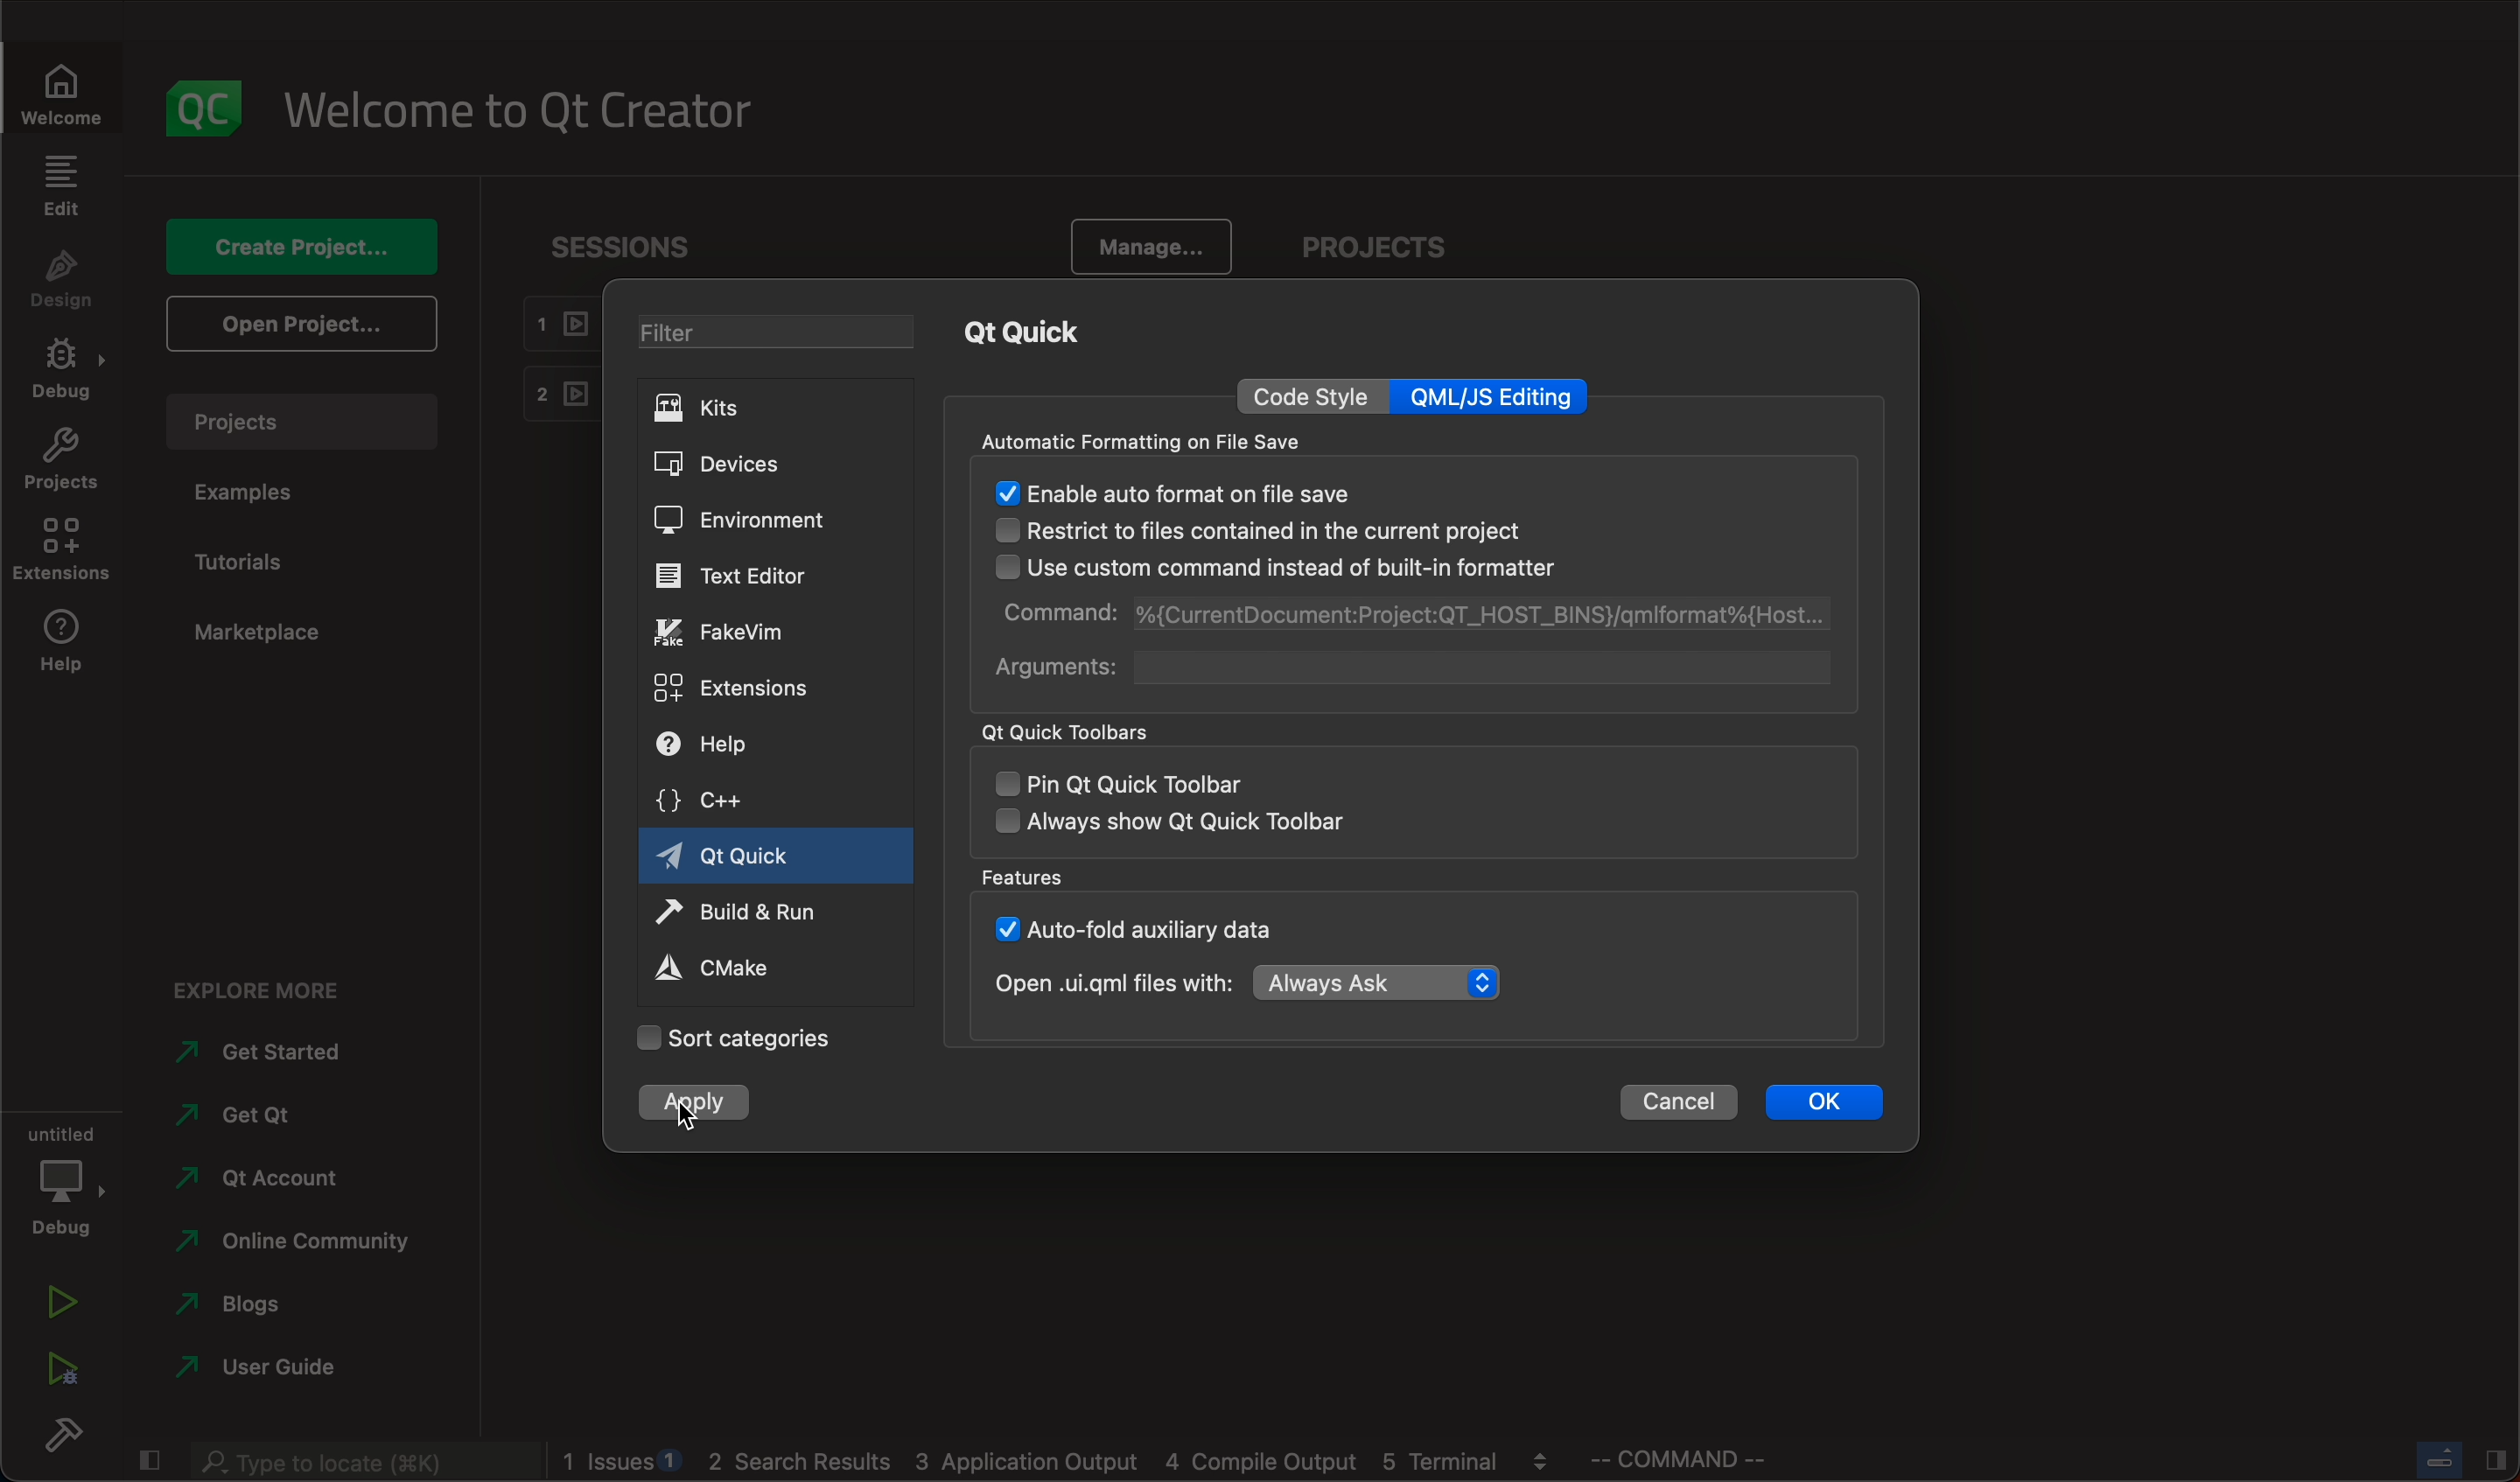  I want to click on run, so click(737, 915).